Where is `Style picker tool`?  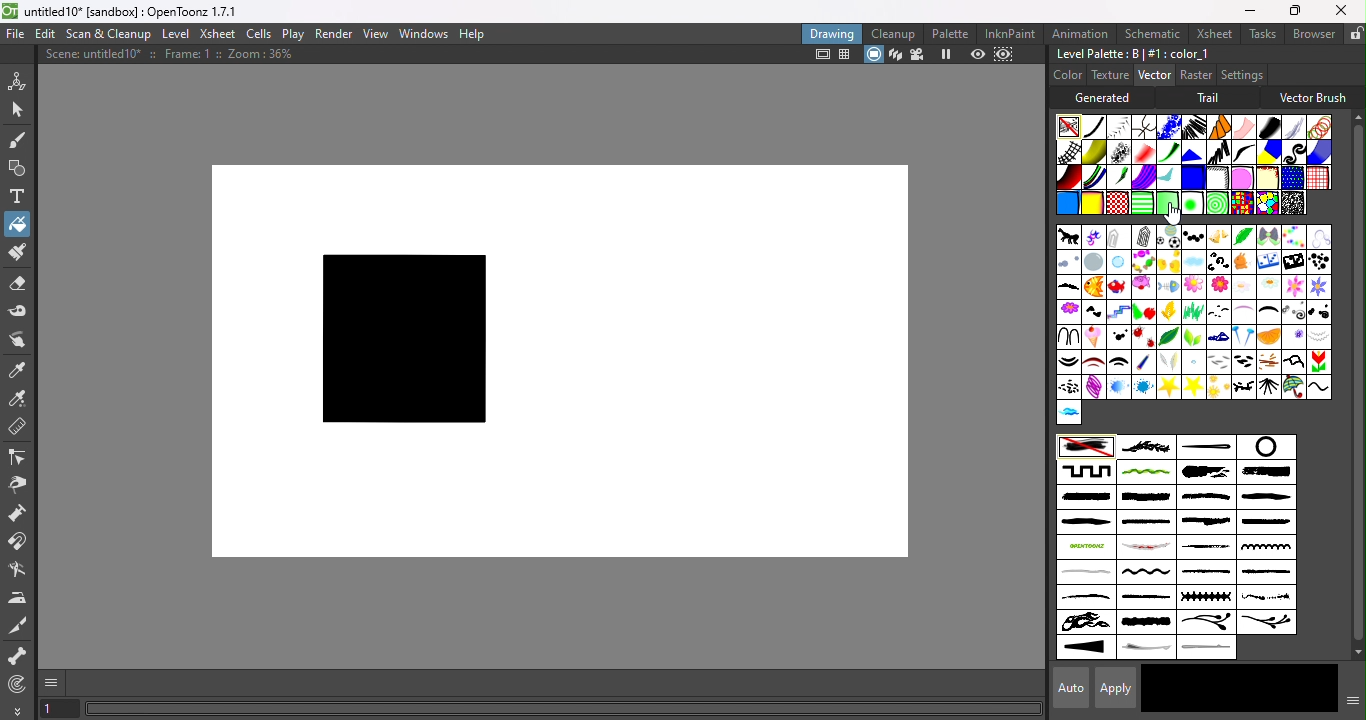 Style picker tool is located at coordinates (22, 368).